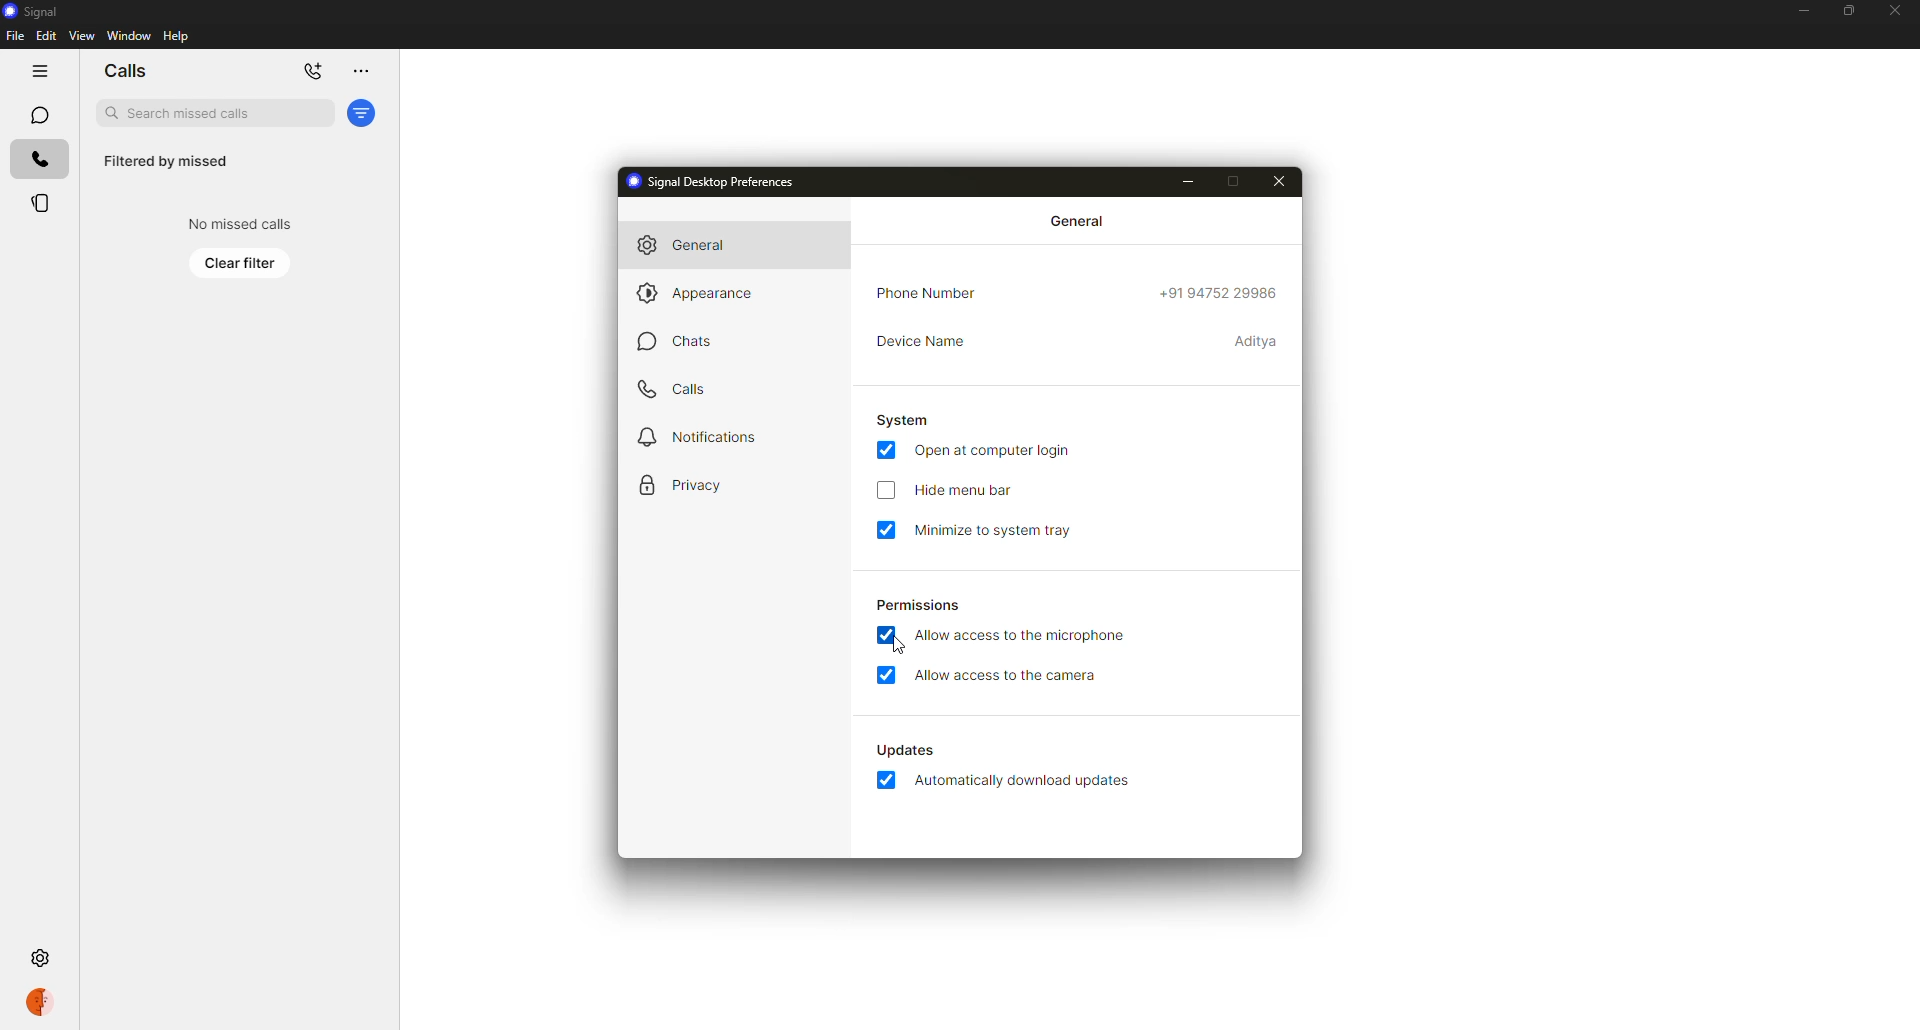  I want to click on maximize, so click(1230, 181).